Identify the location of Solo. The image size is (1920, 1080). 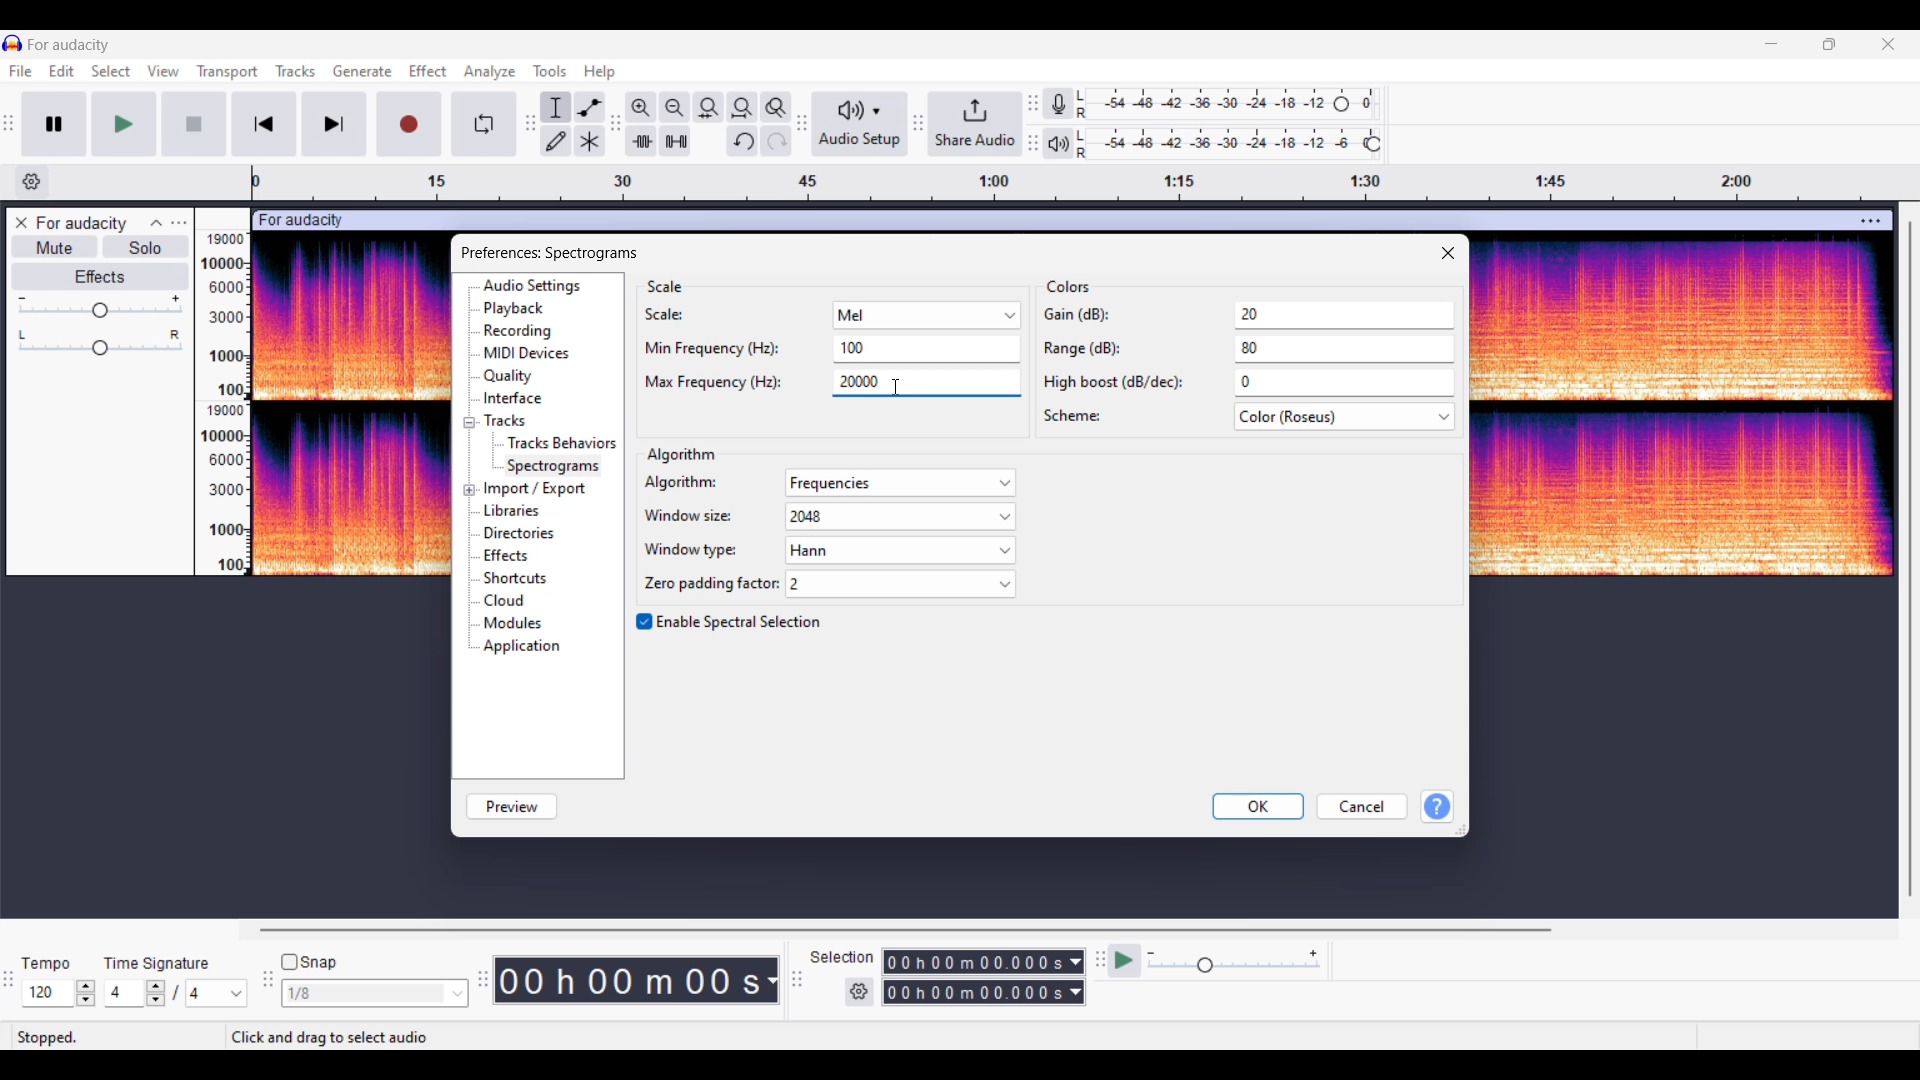
(146, 247).